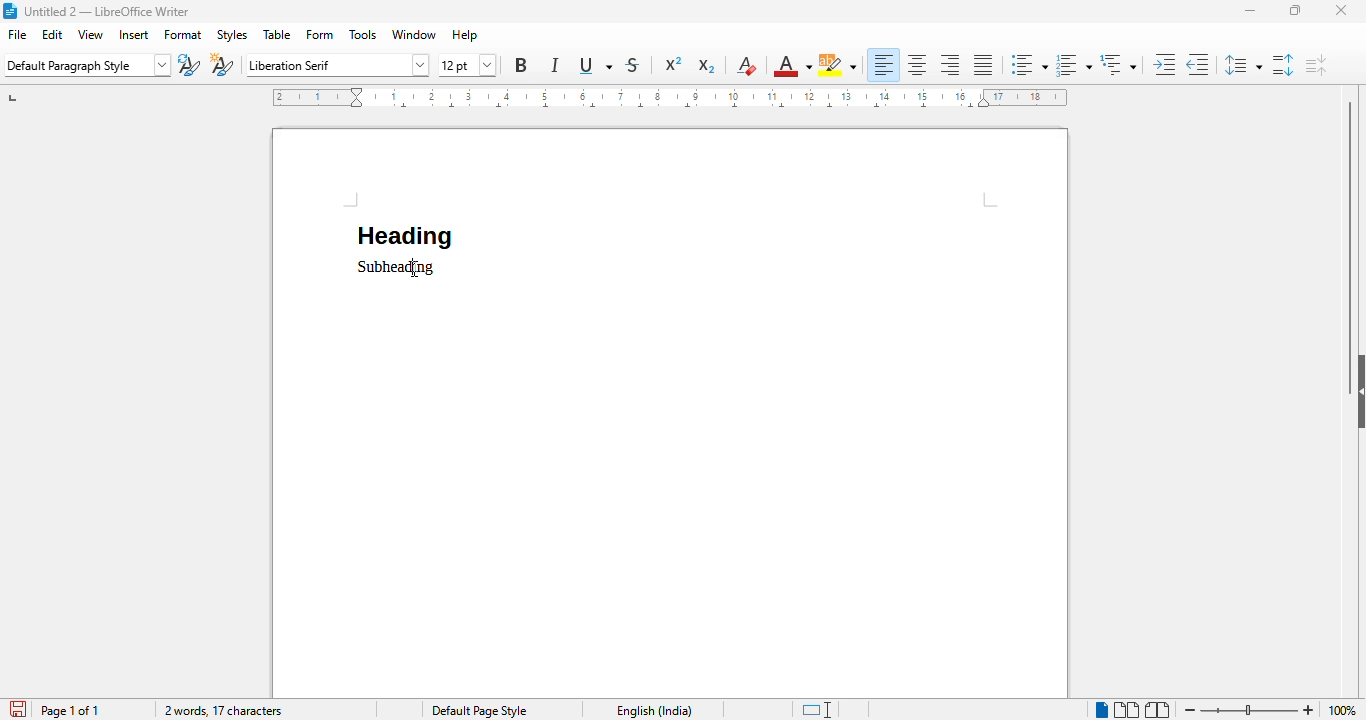 This screenshot has width=1366, height=720. Describe the element at coordinates (11, 11) in the screenshot. I see `logo` at that location.